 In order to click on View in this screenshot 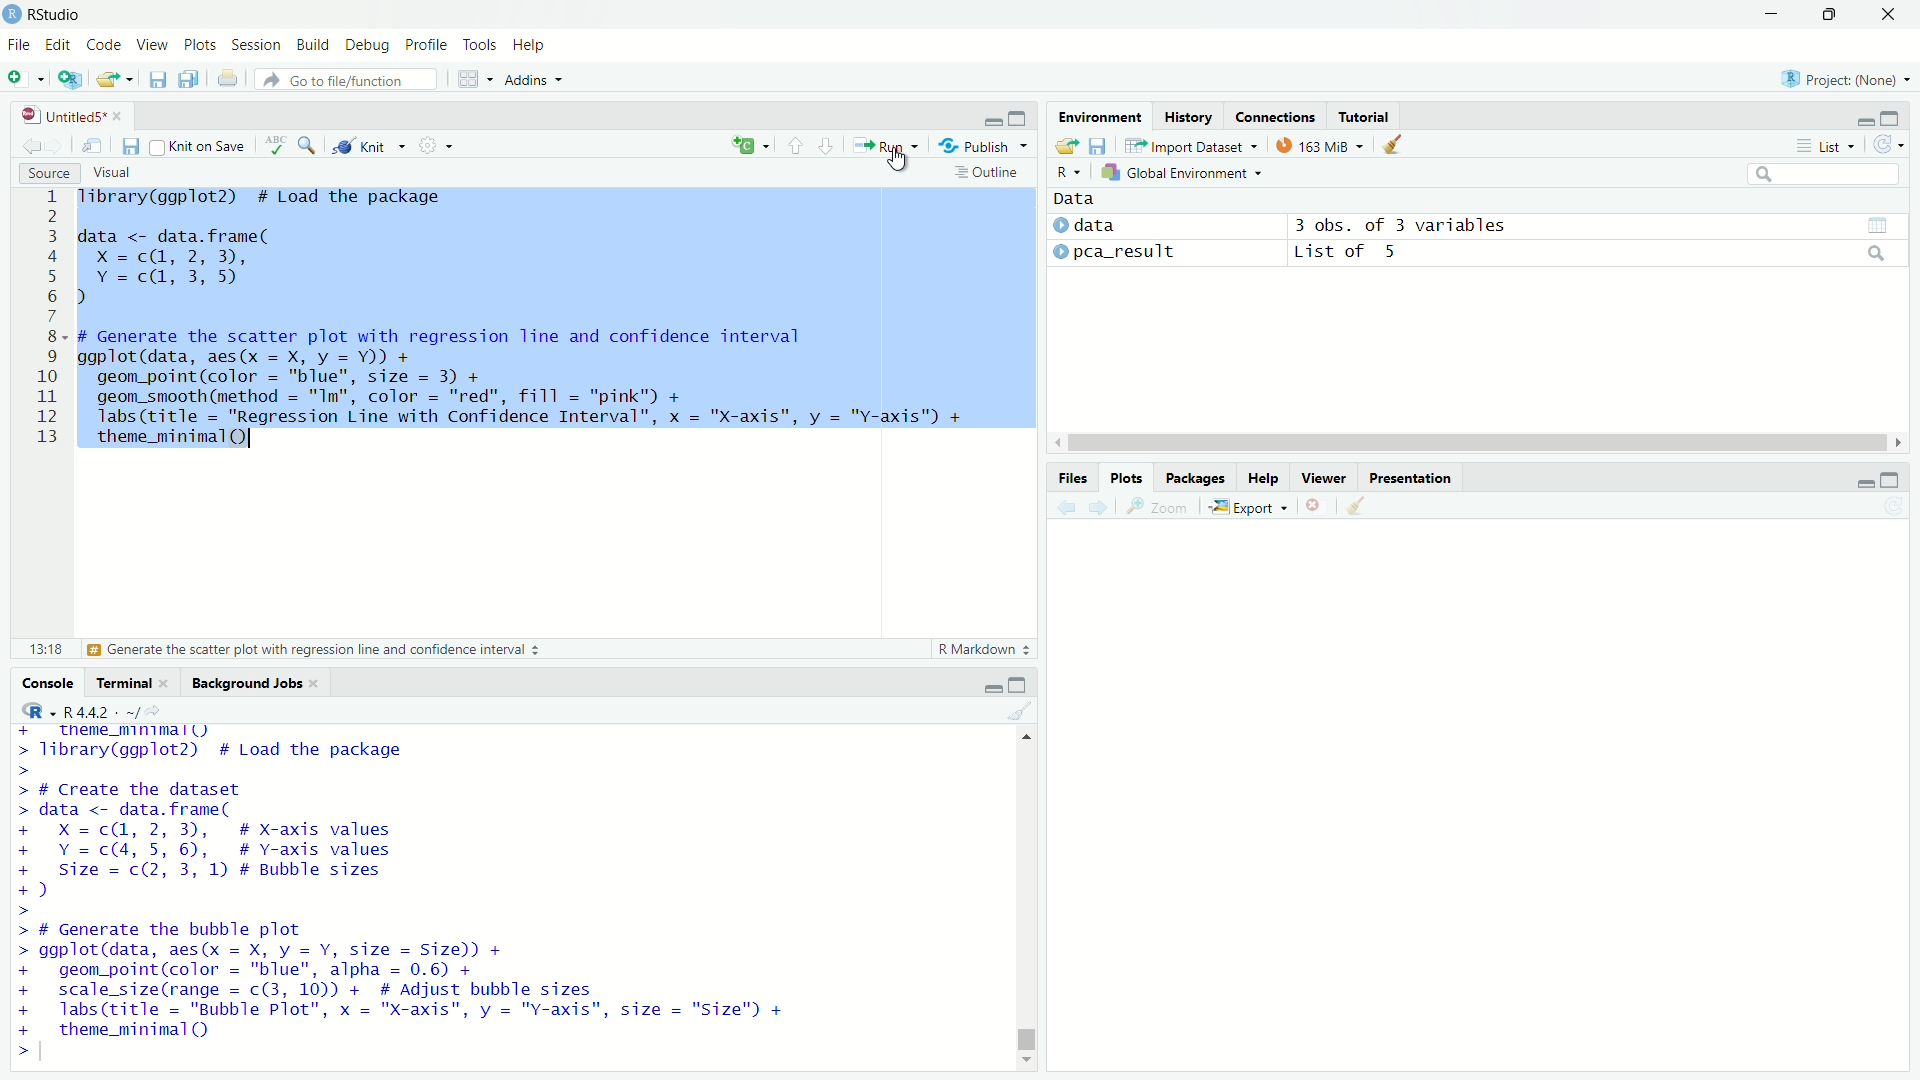, I will do `click(152, 45)`.